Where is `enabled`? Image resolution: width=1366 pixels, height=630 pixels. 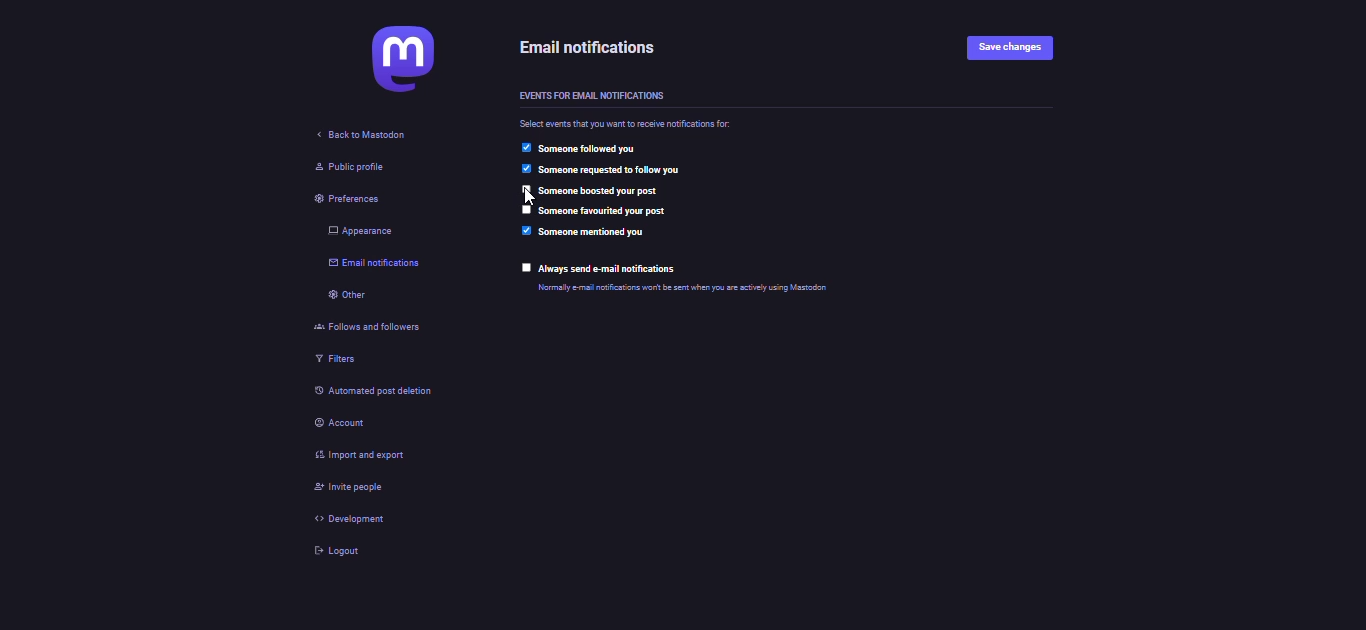
enabled is located at coordinates (524, 169).